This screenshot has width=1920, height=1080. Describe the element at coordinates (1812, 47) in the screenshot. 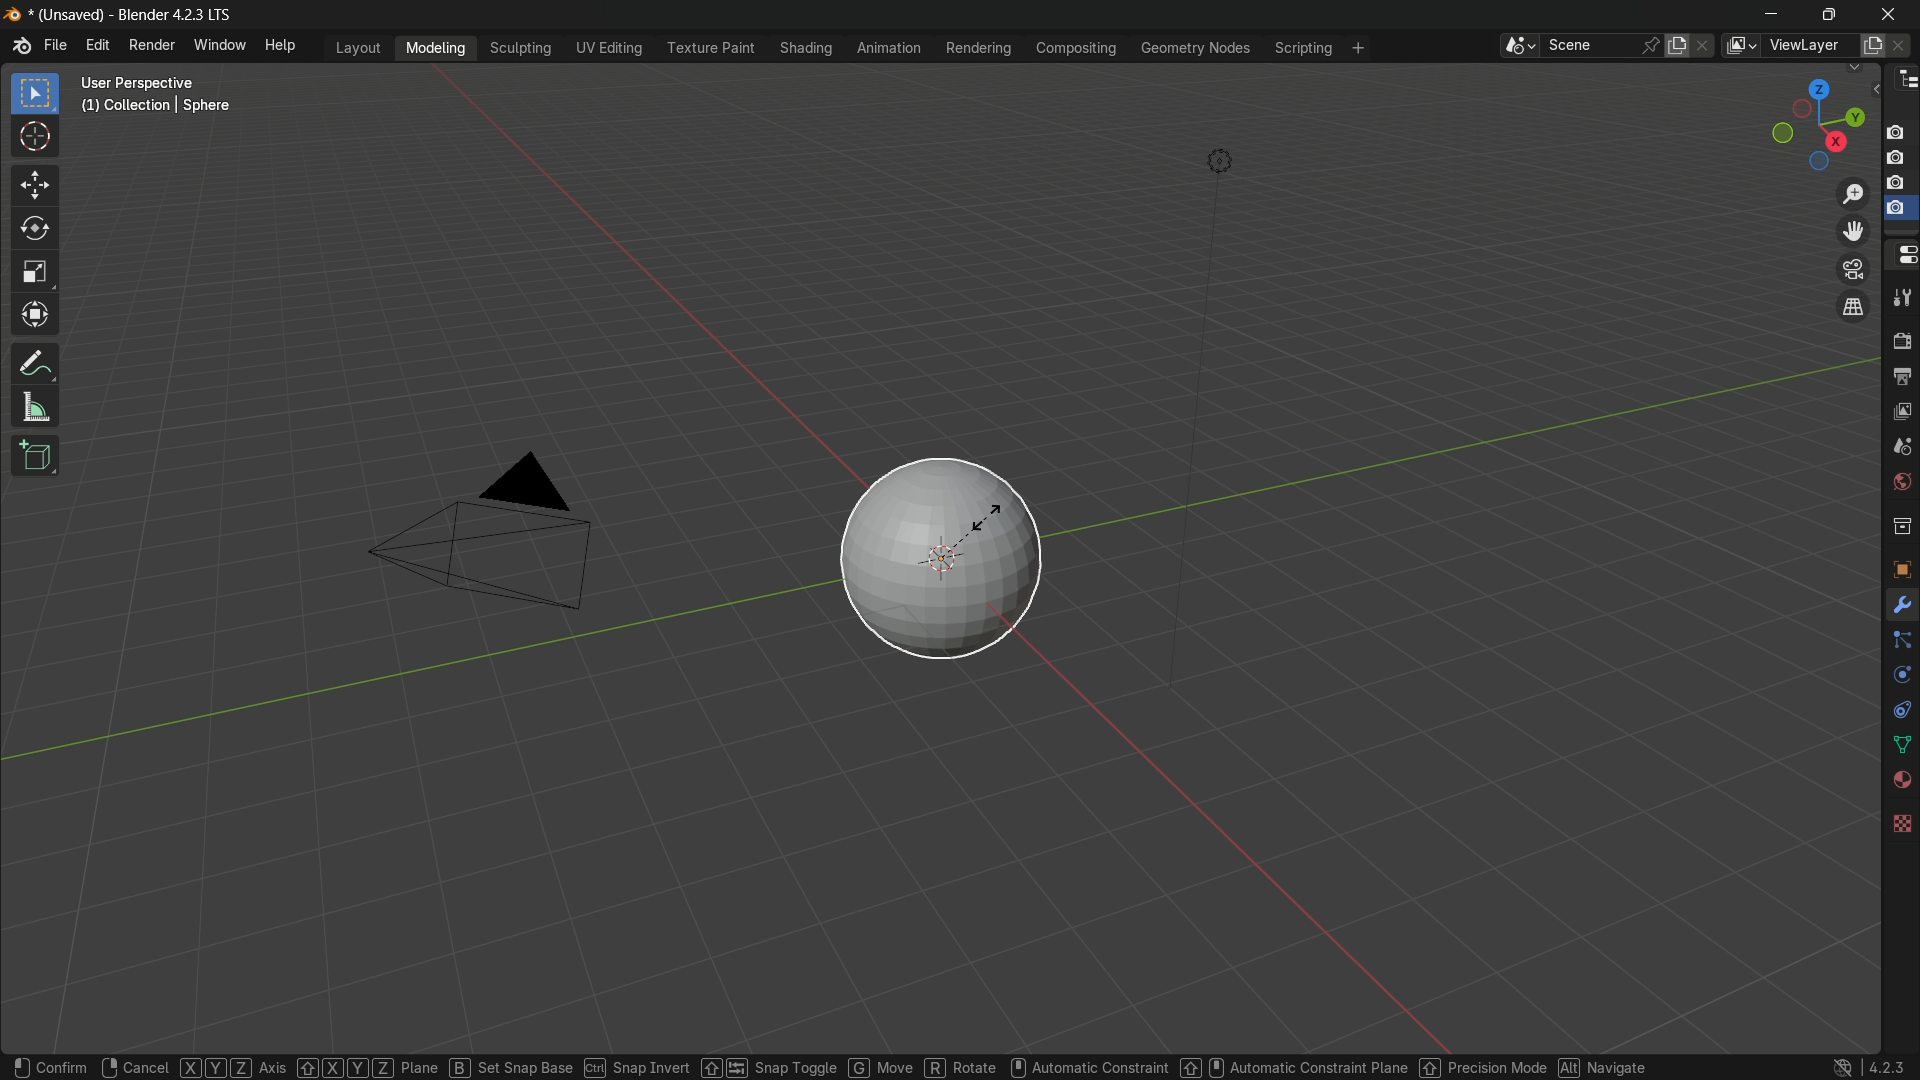

I see `view layer name` at that location.